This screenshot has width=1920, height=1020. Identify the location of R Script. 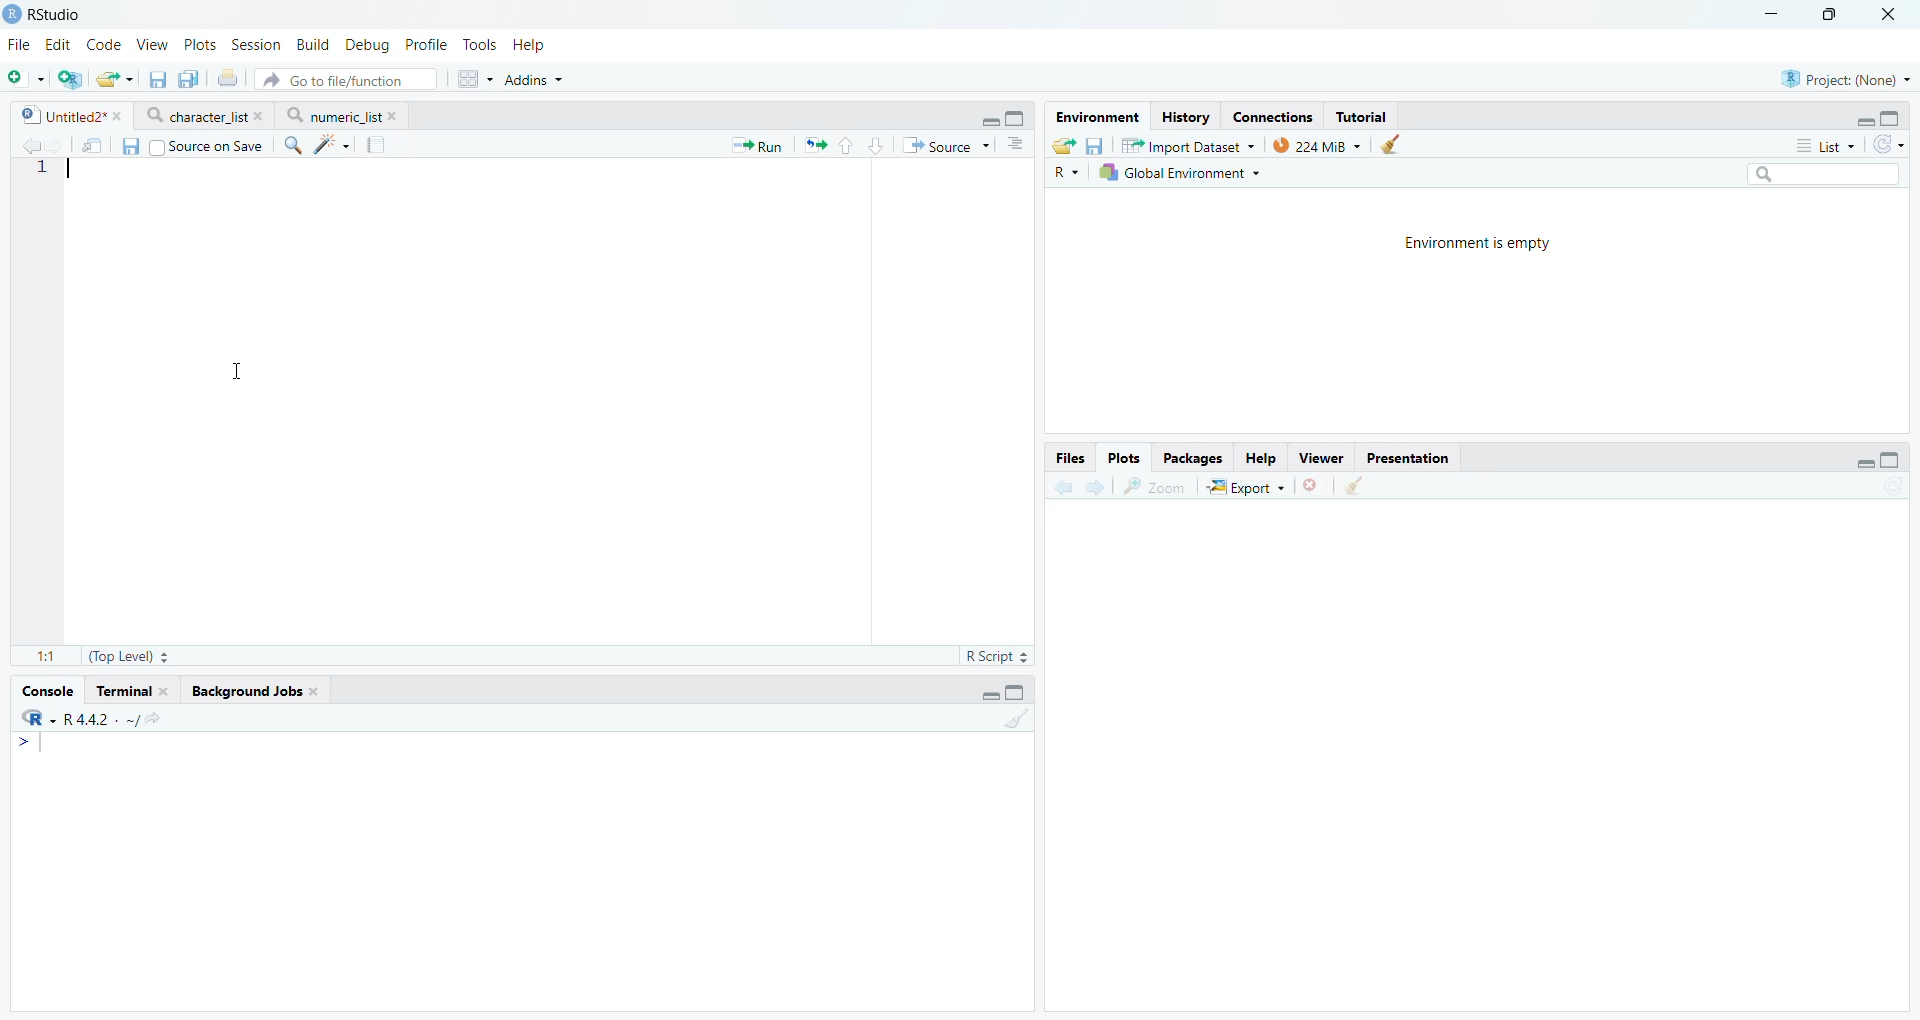
(998, 655).